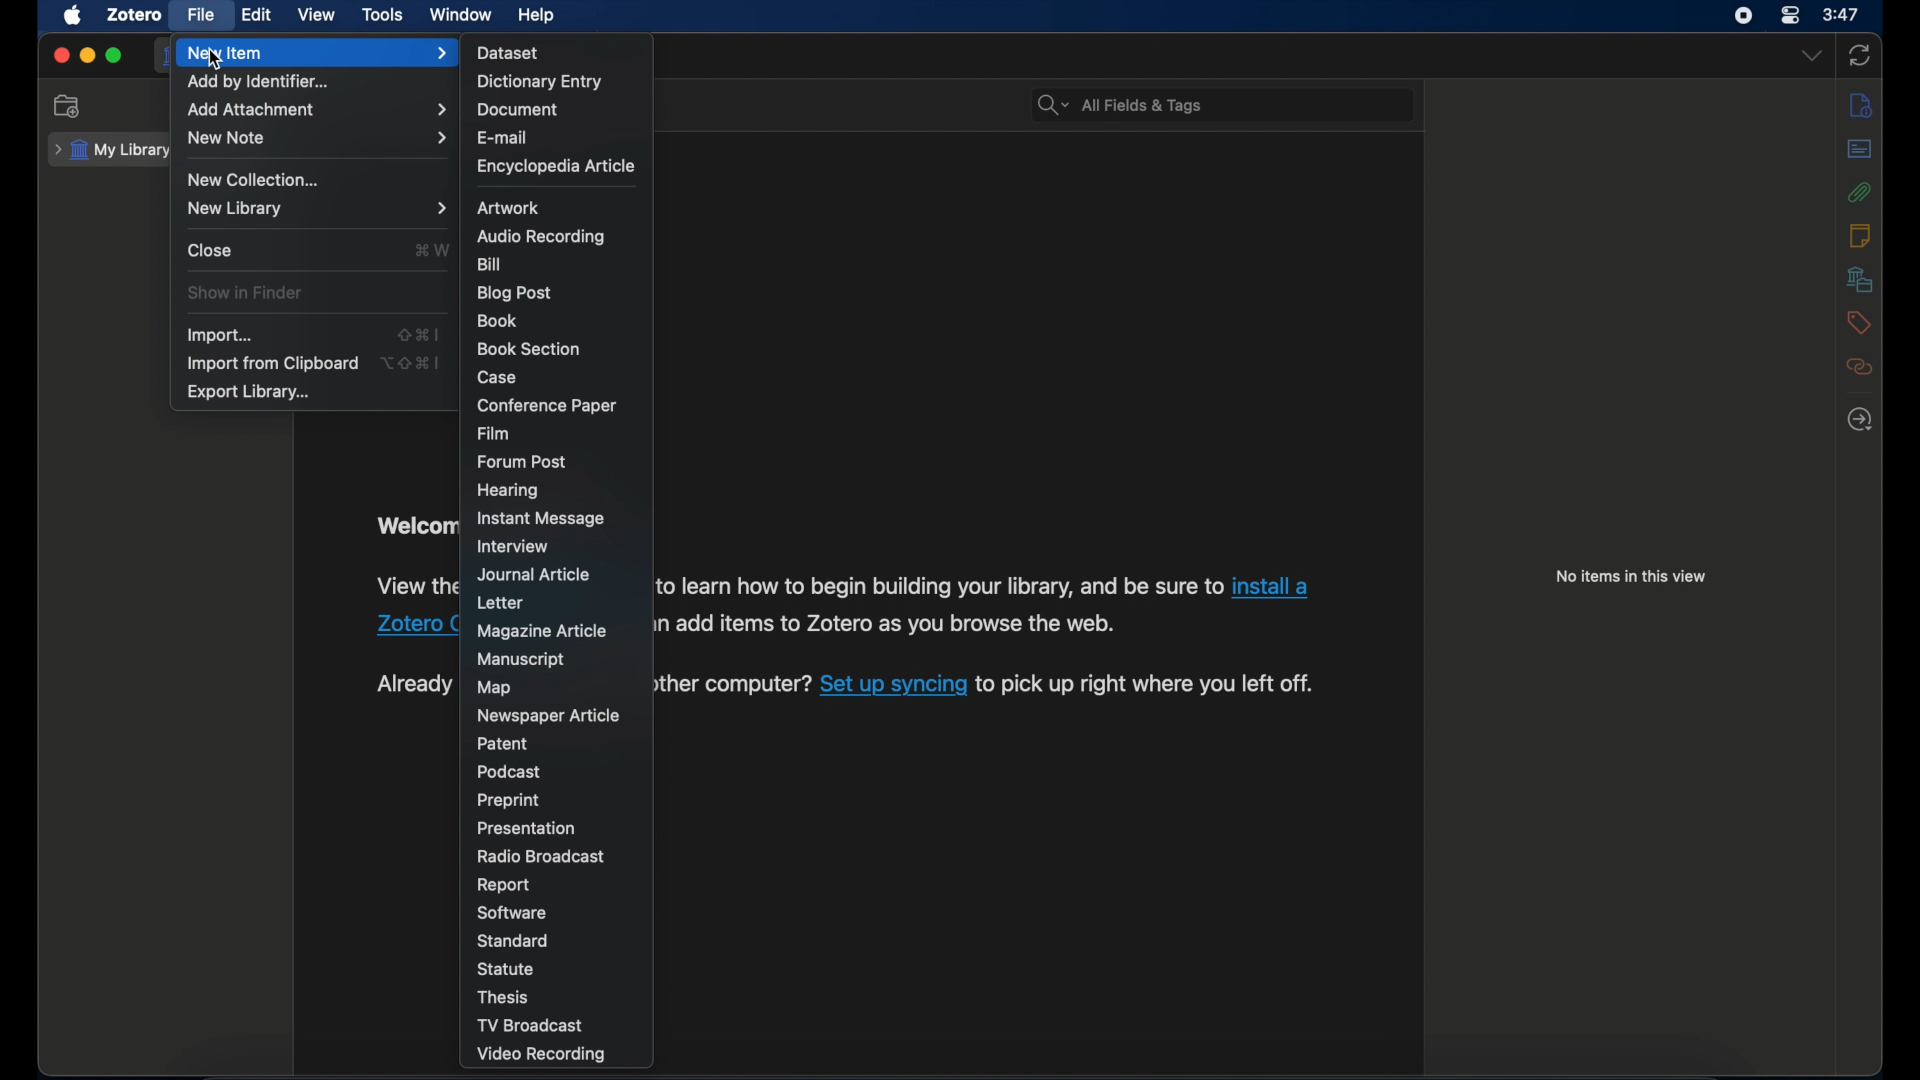 The width and height of the screenshot is (1920, 1080). I want to click on close, so click(211, 251).